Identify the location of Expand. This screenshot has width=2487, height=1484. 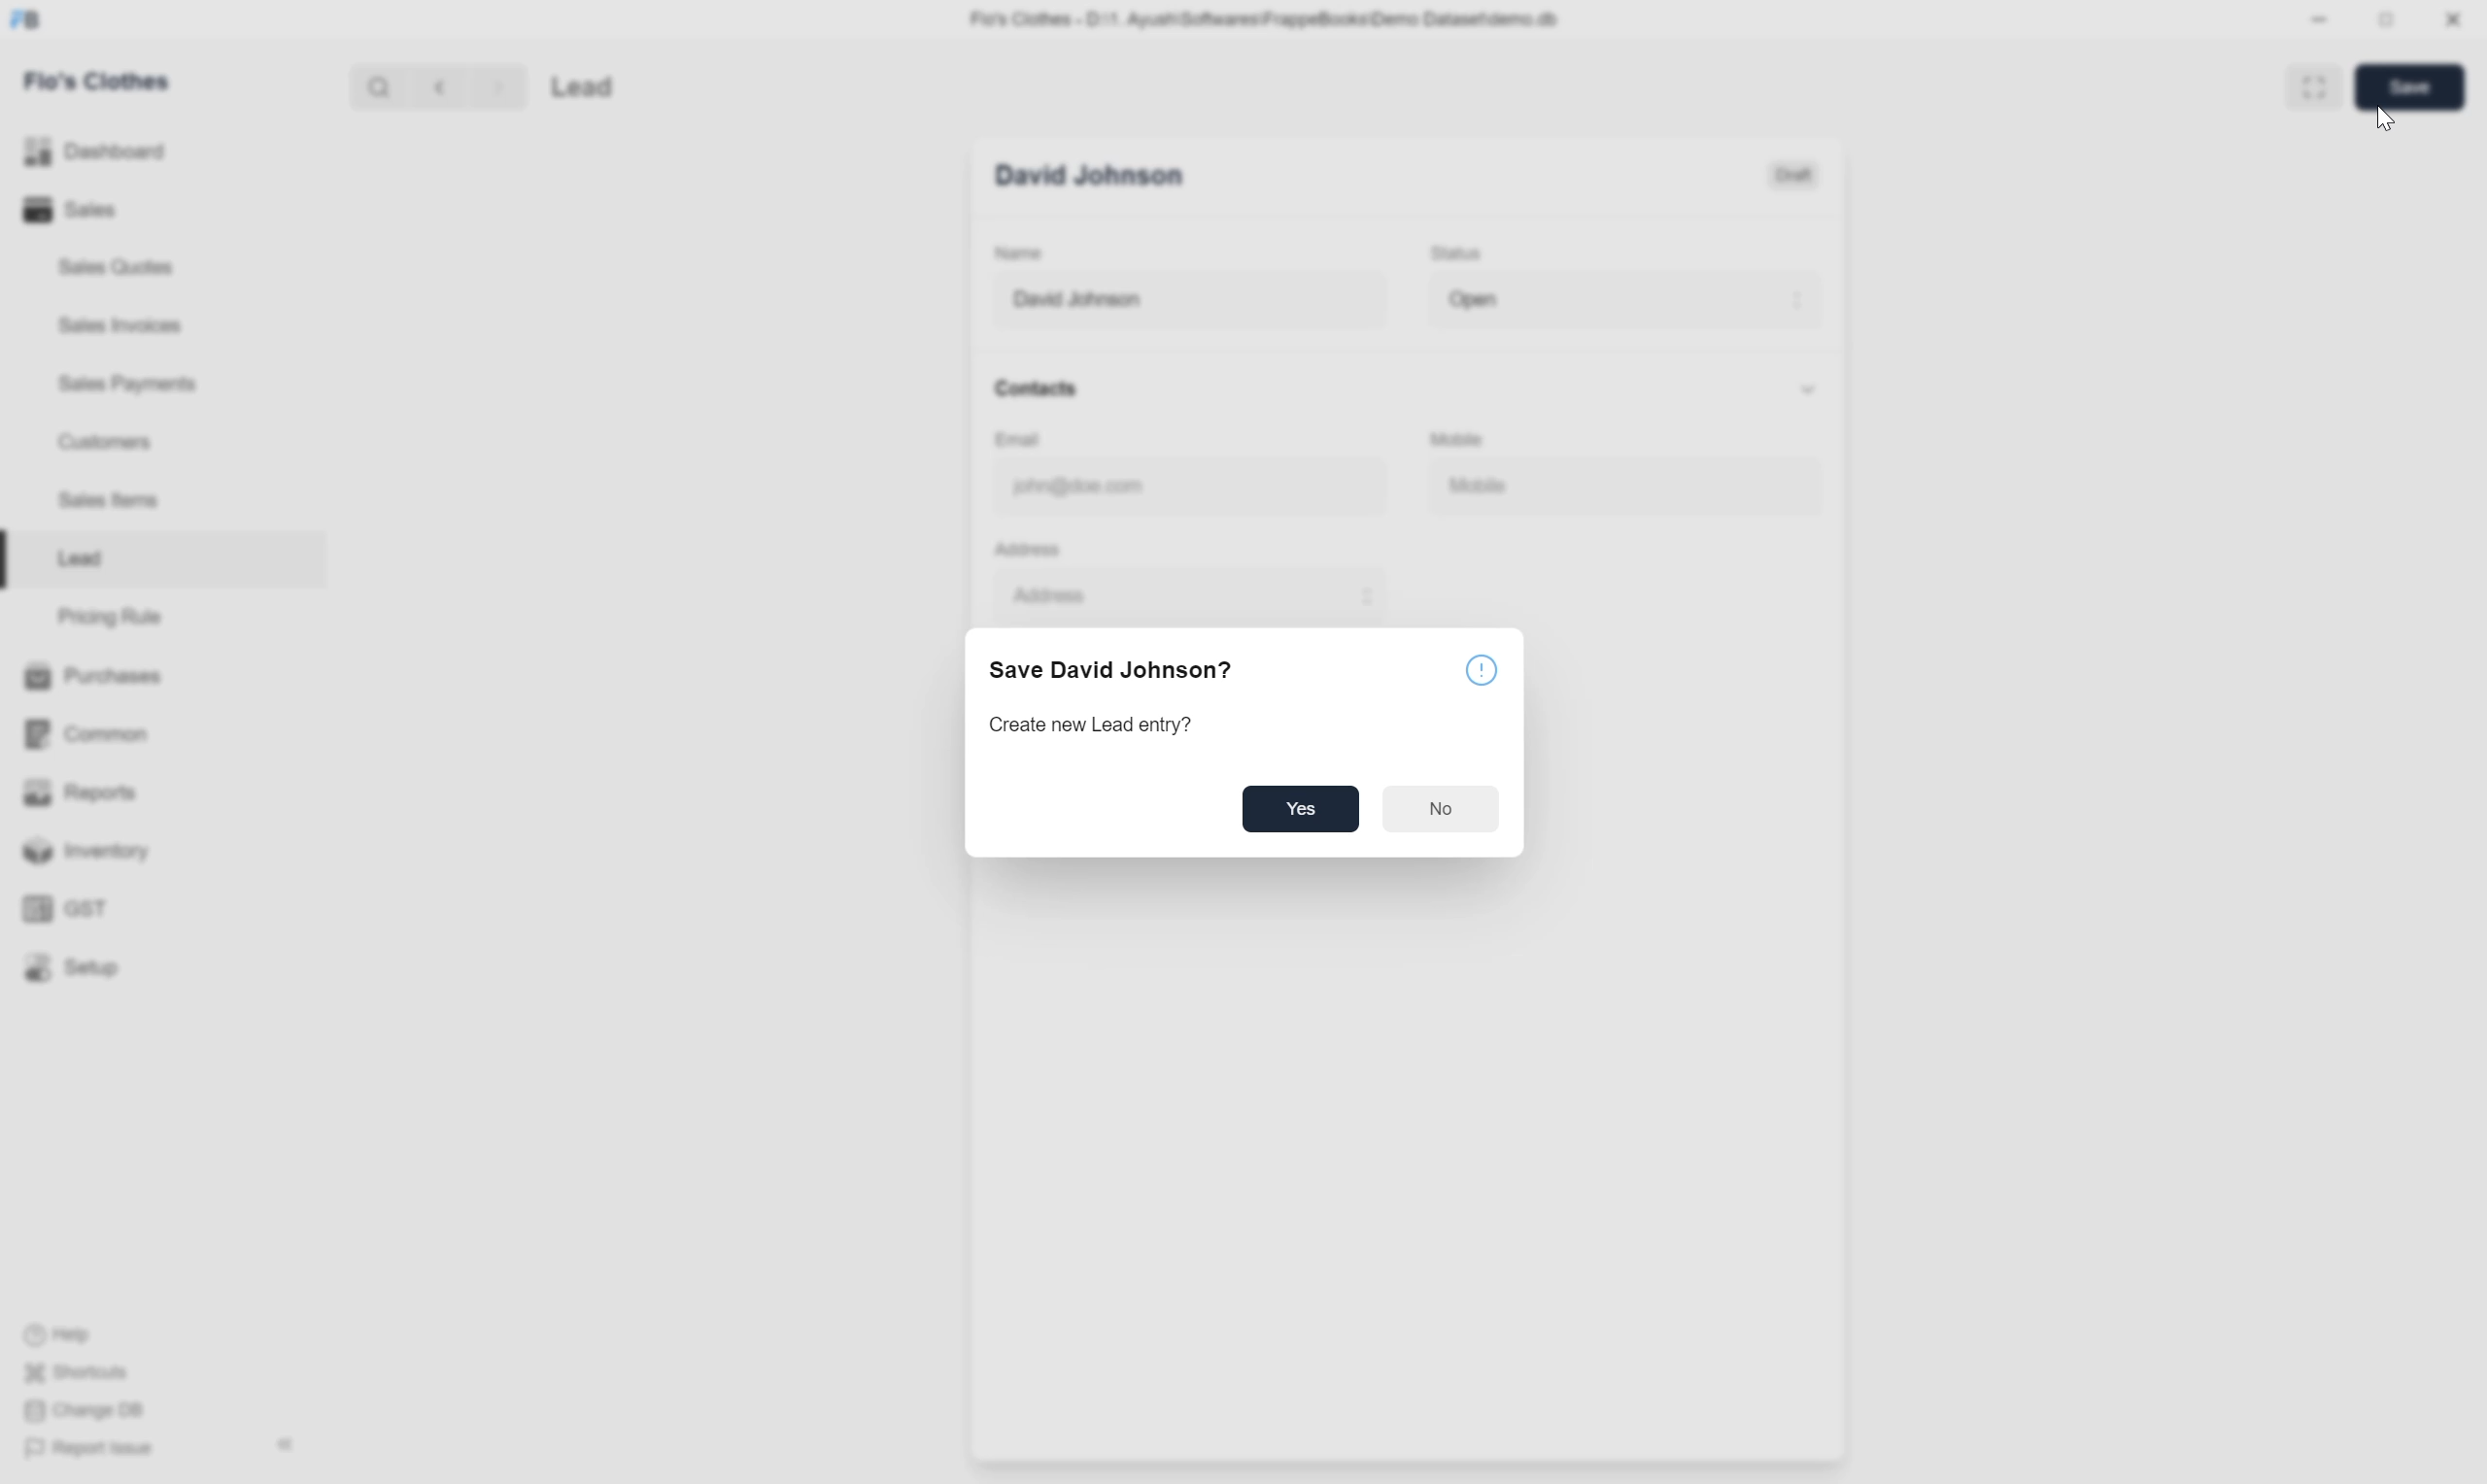
(2307, 86).